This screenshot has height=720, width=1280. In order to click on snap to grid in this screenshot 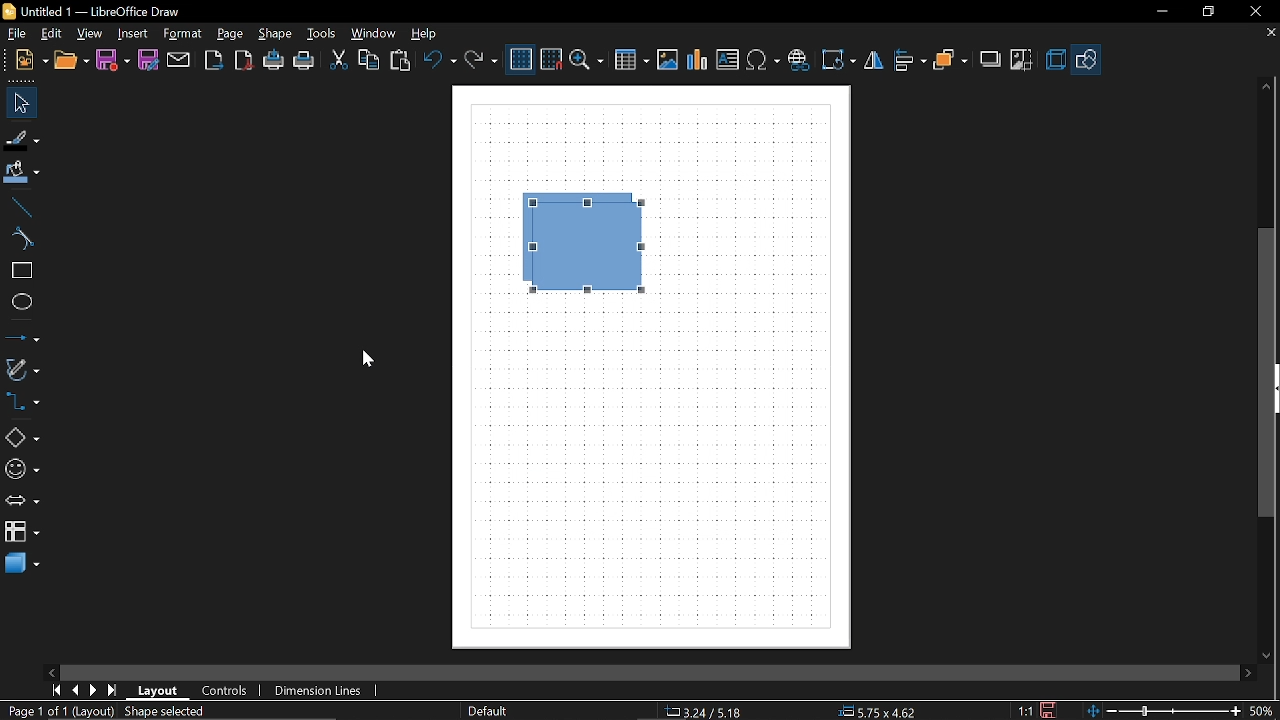, I will do `click(552, 59)`.